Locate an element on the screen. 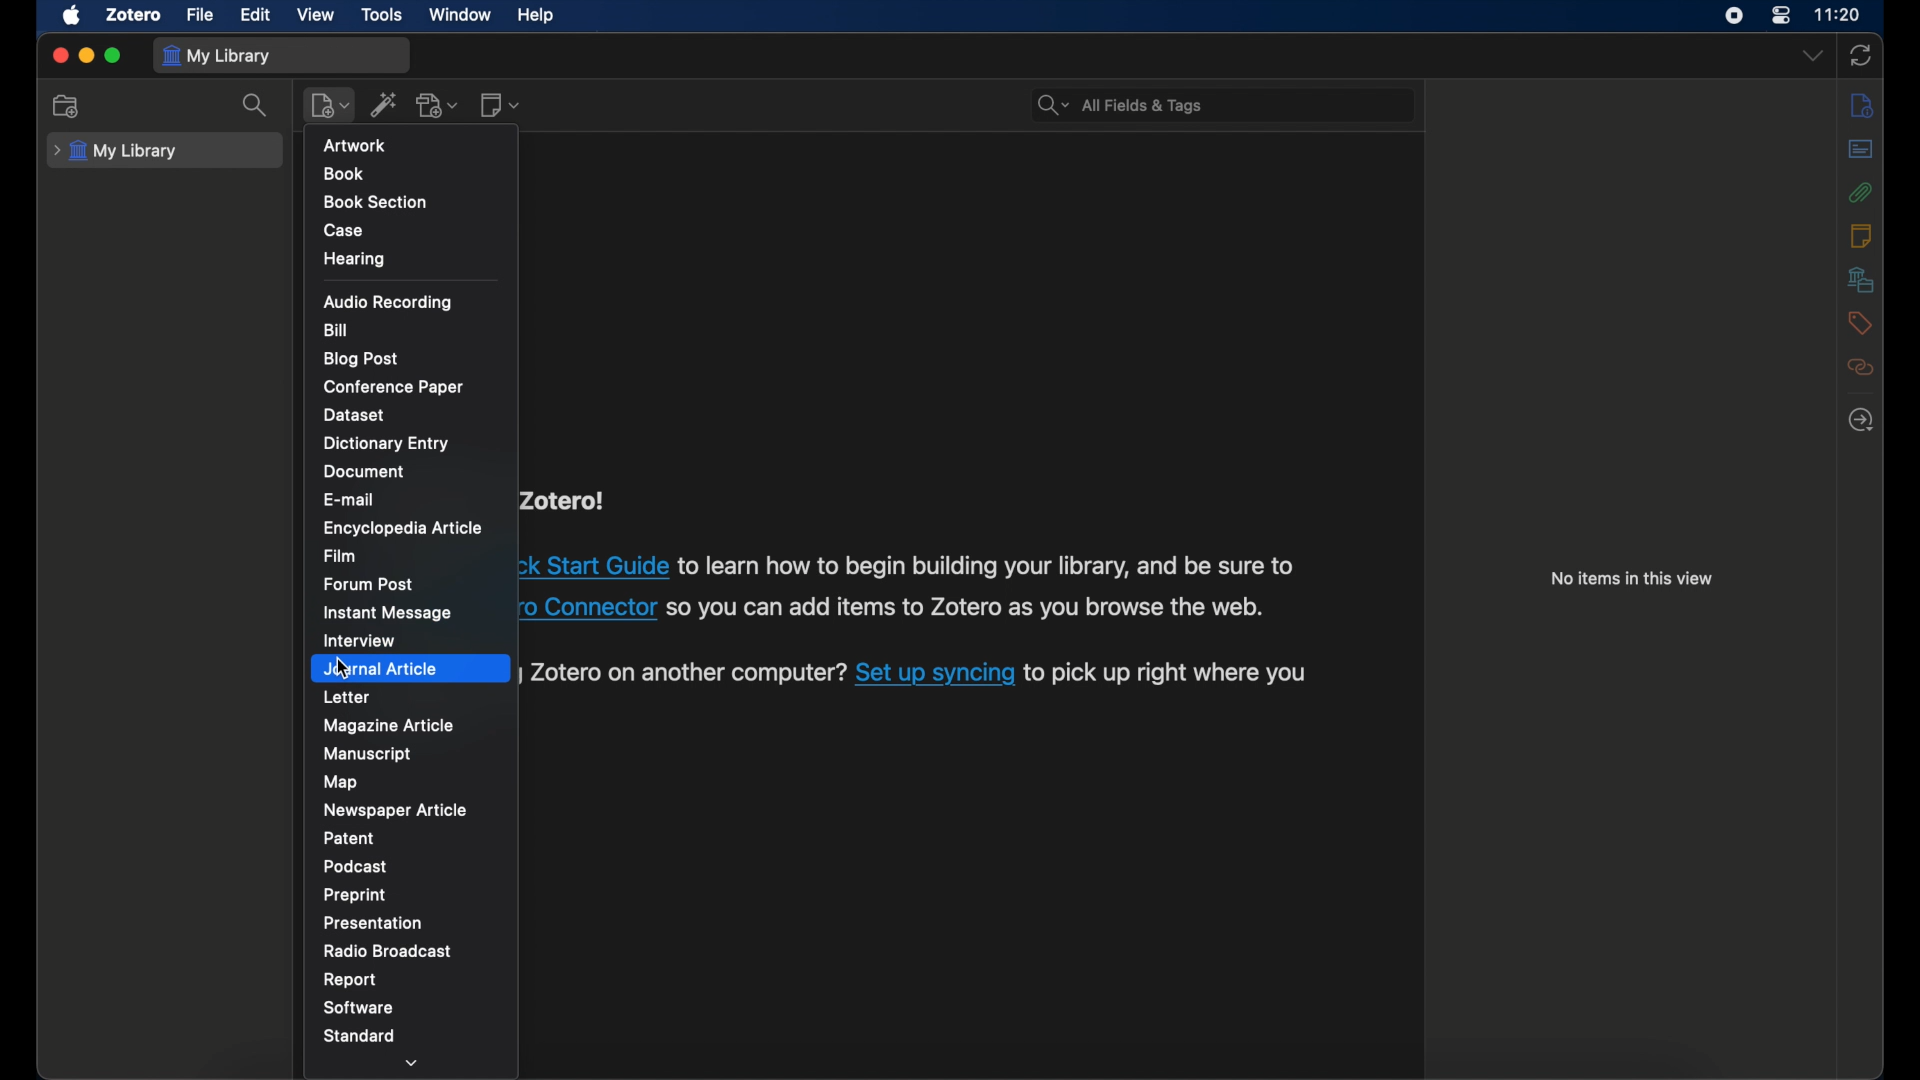 The image size is (1920, 1080). my library is located at coordinates (115, 151).